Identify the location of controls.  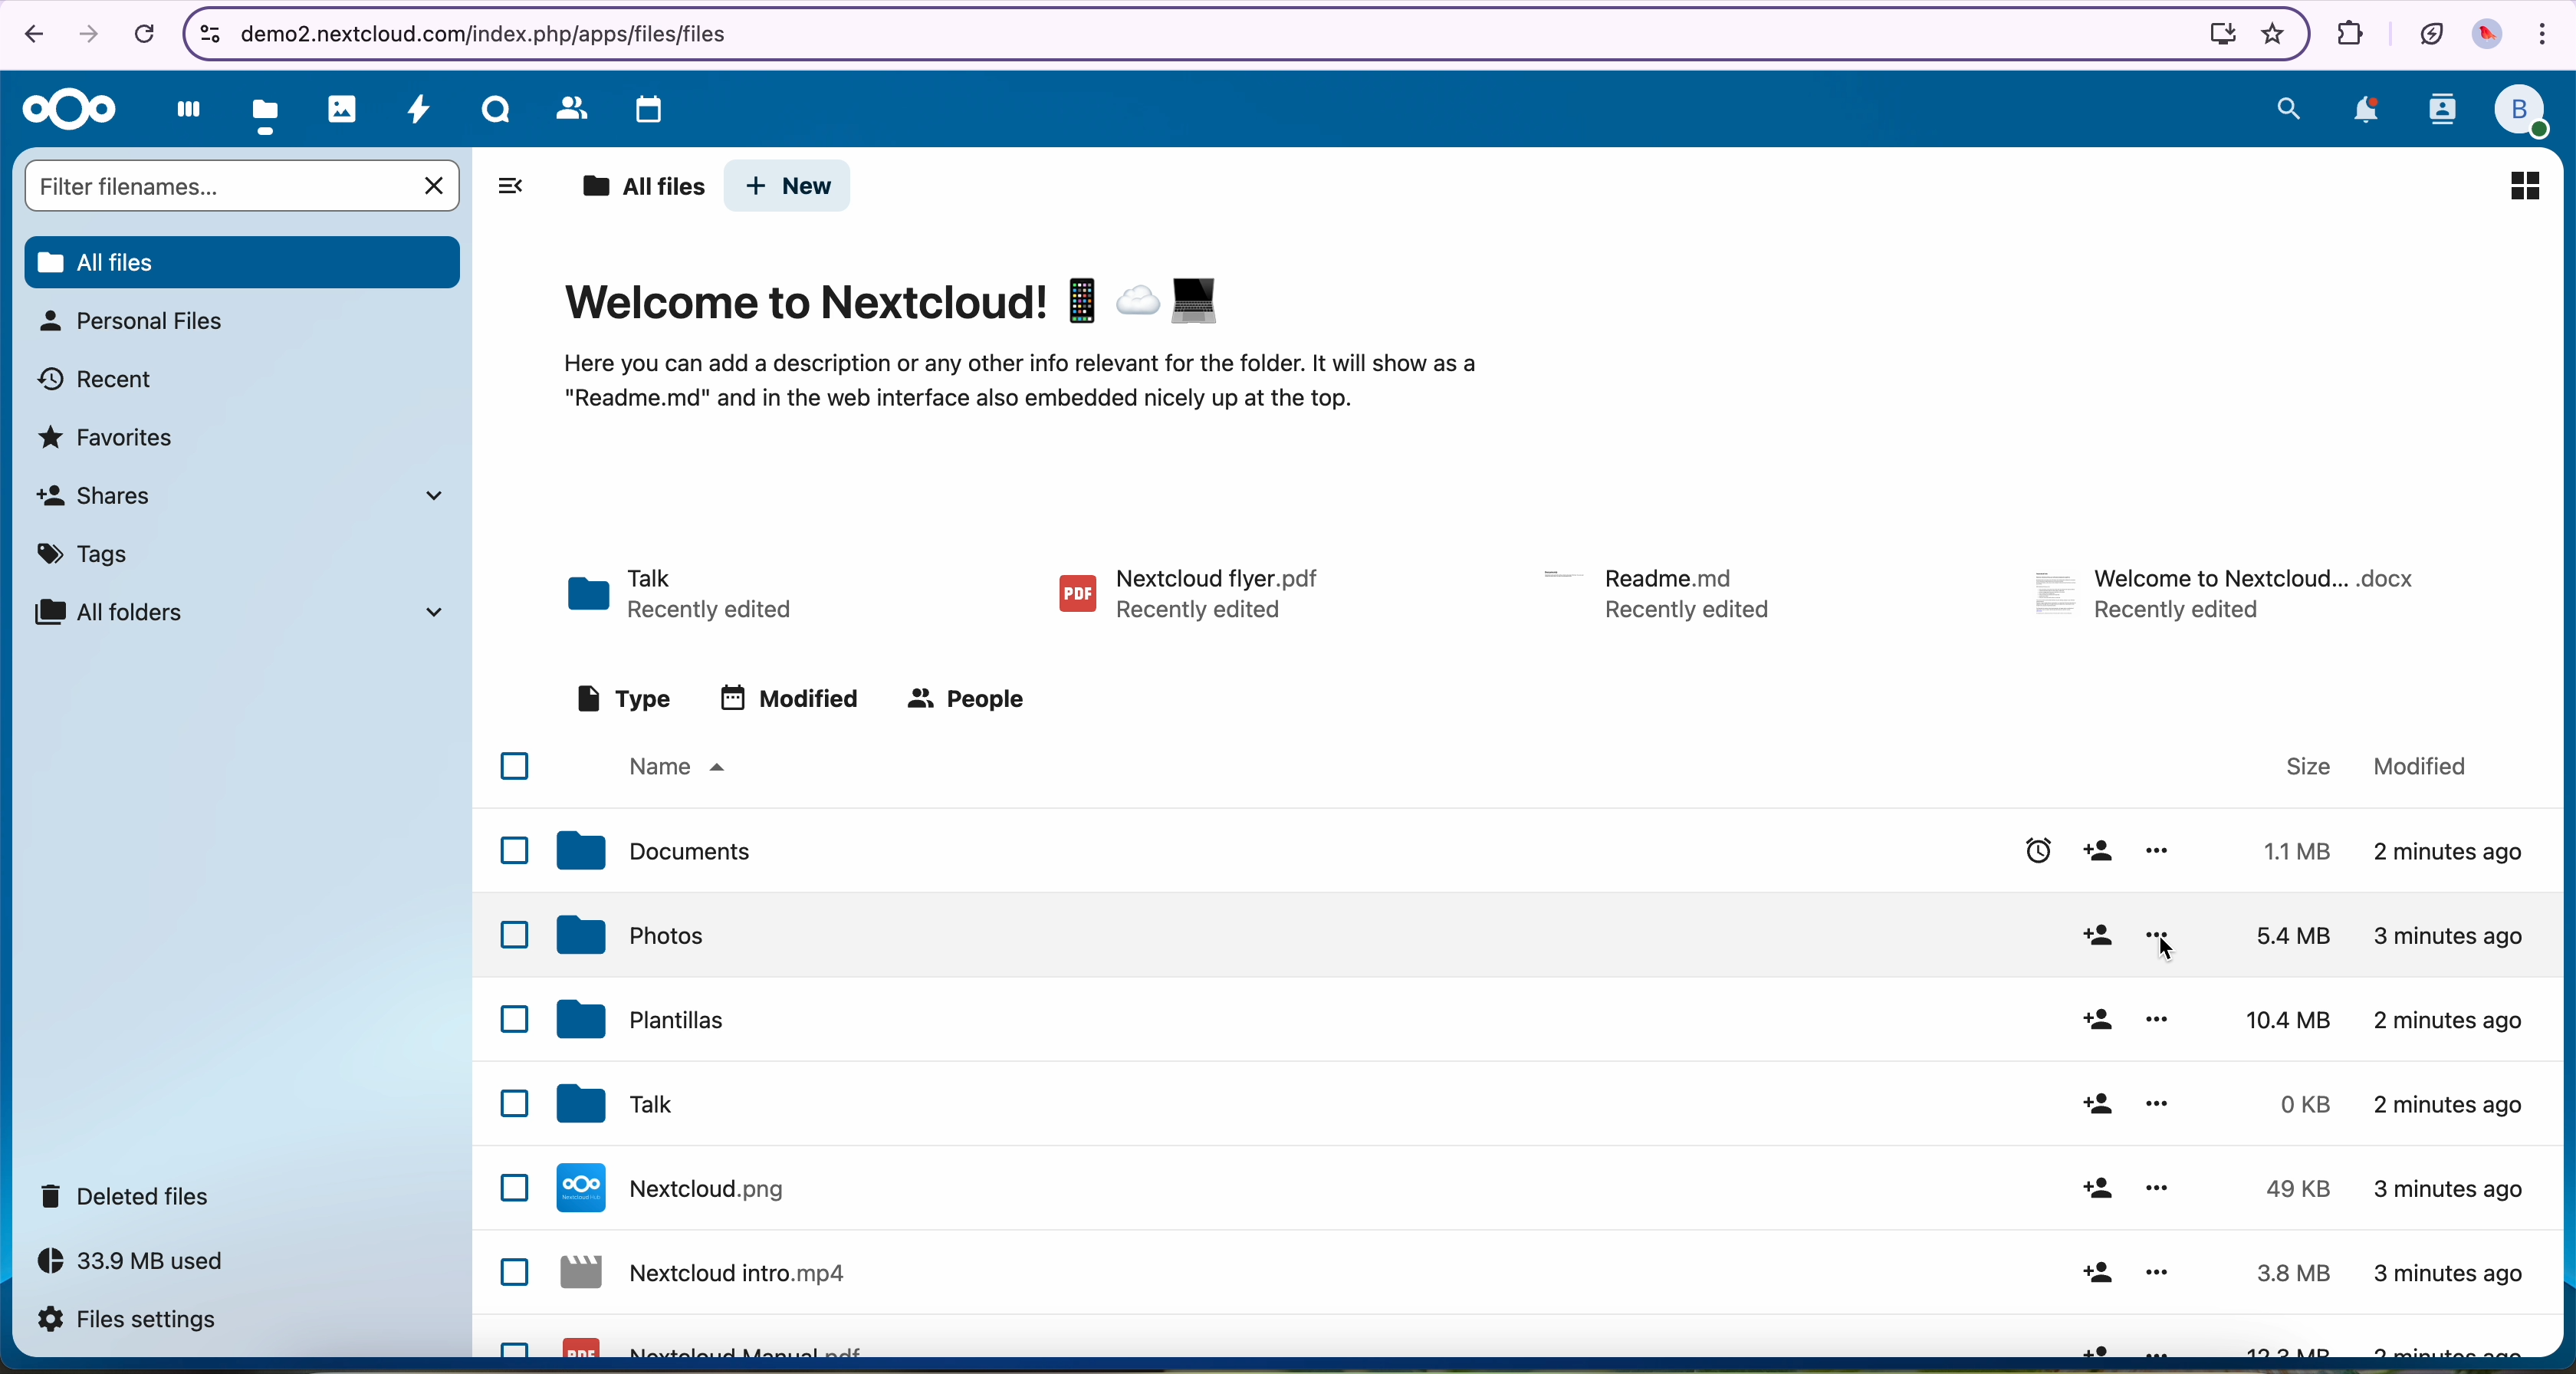
(206, 30).